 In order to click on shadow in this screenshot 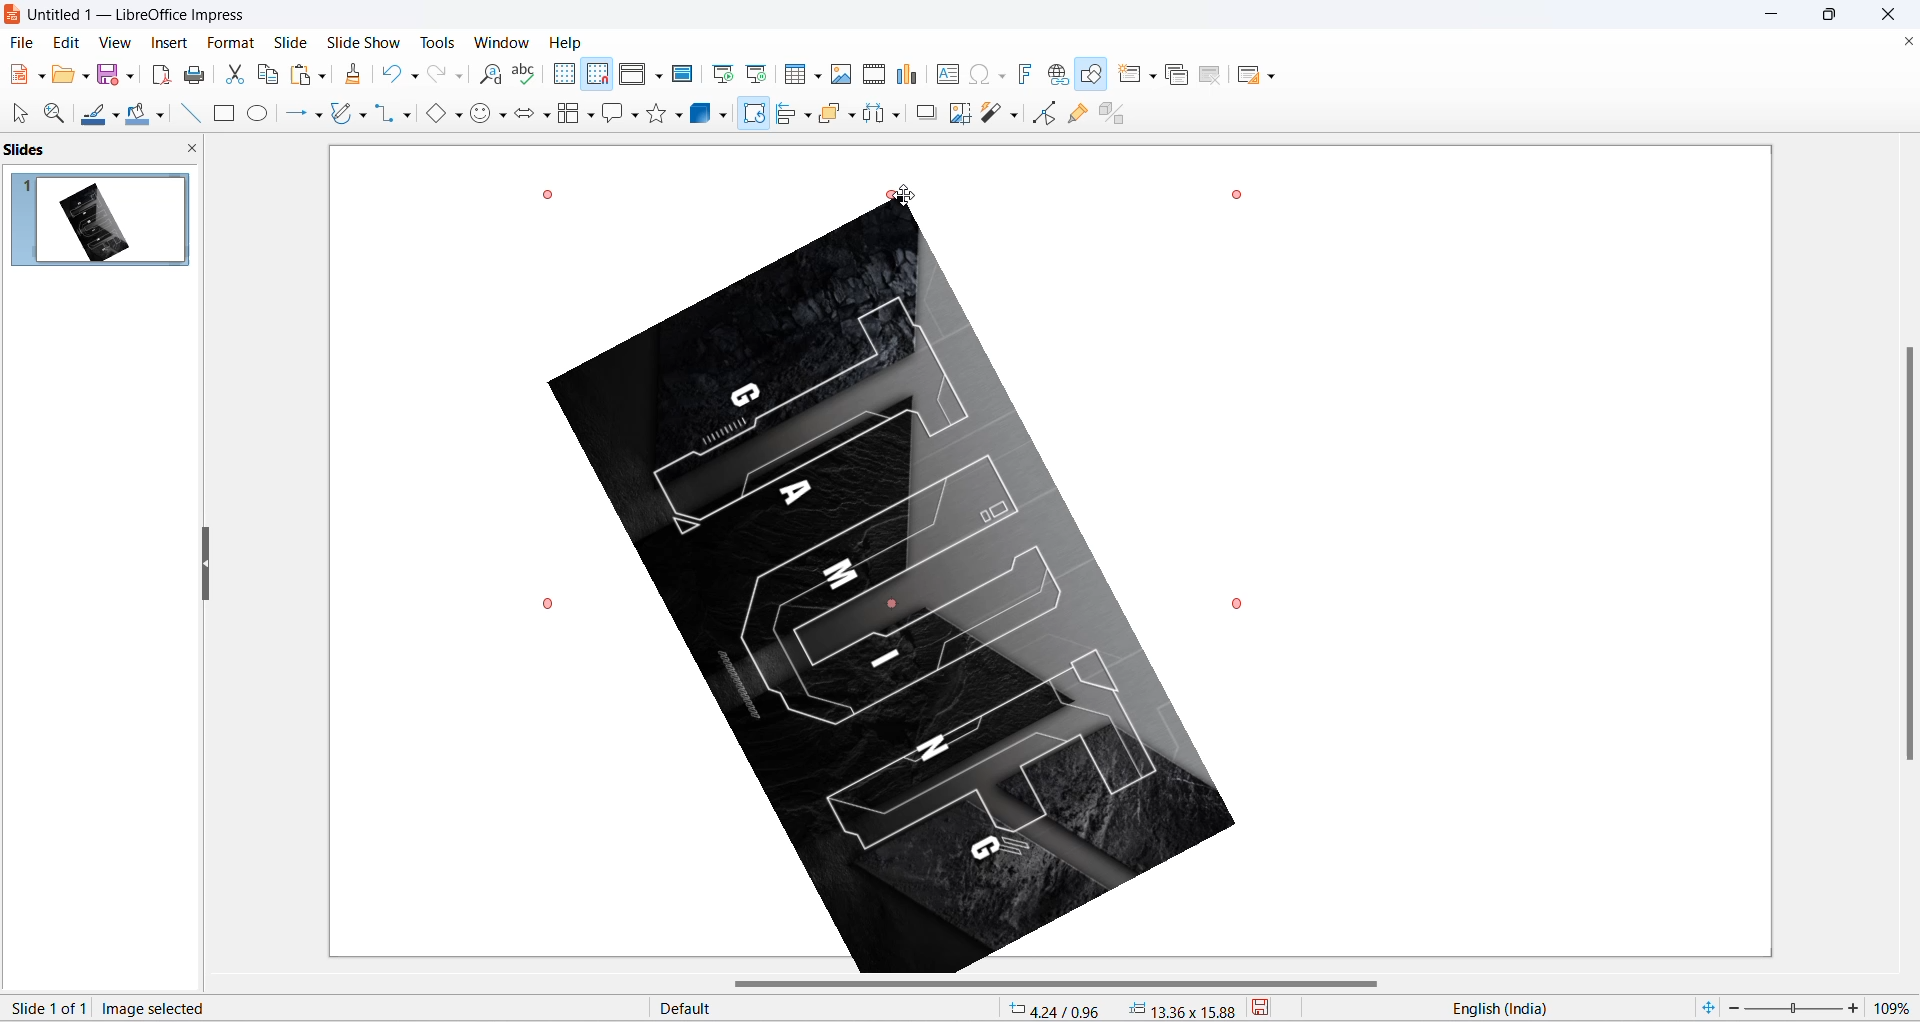, I will do `click(927, 112)`.